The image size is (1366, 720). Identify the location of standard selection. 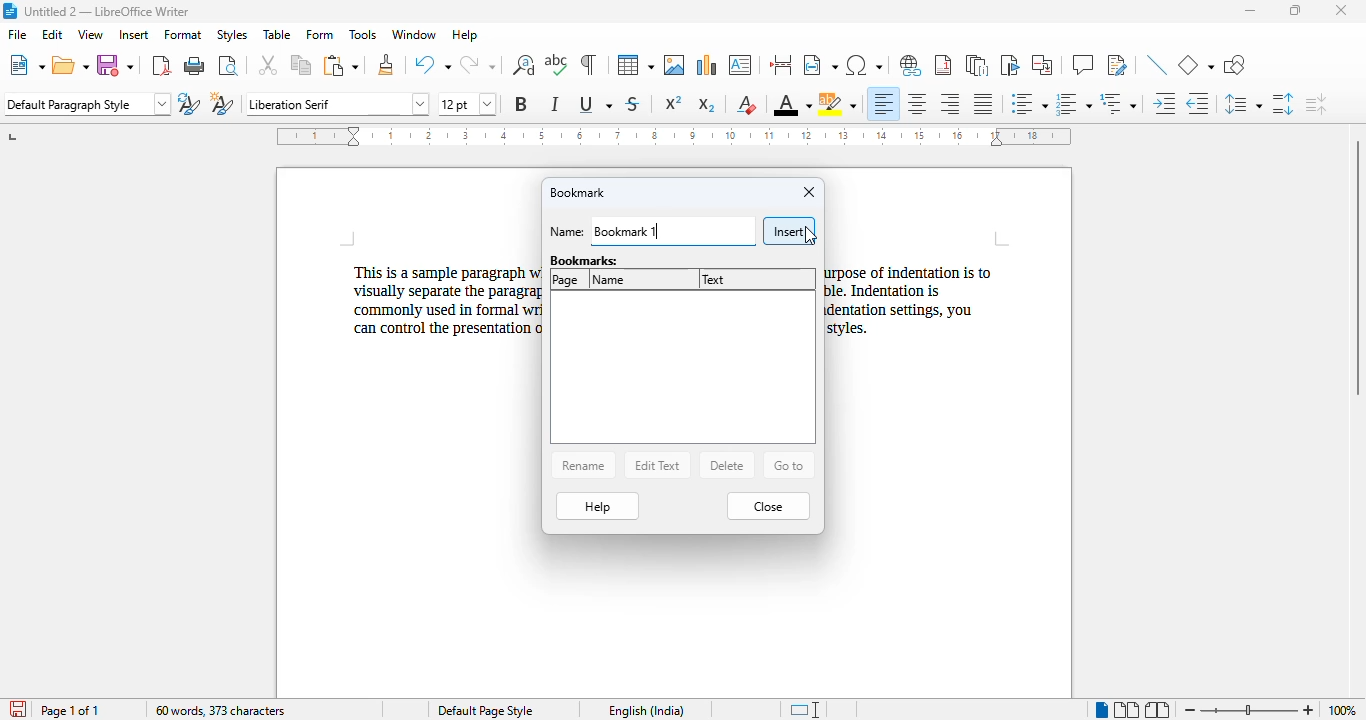
(808, 709).